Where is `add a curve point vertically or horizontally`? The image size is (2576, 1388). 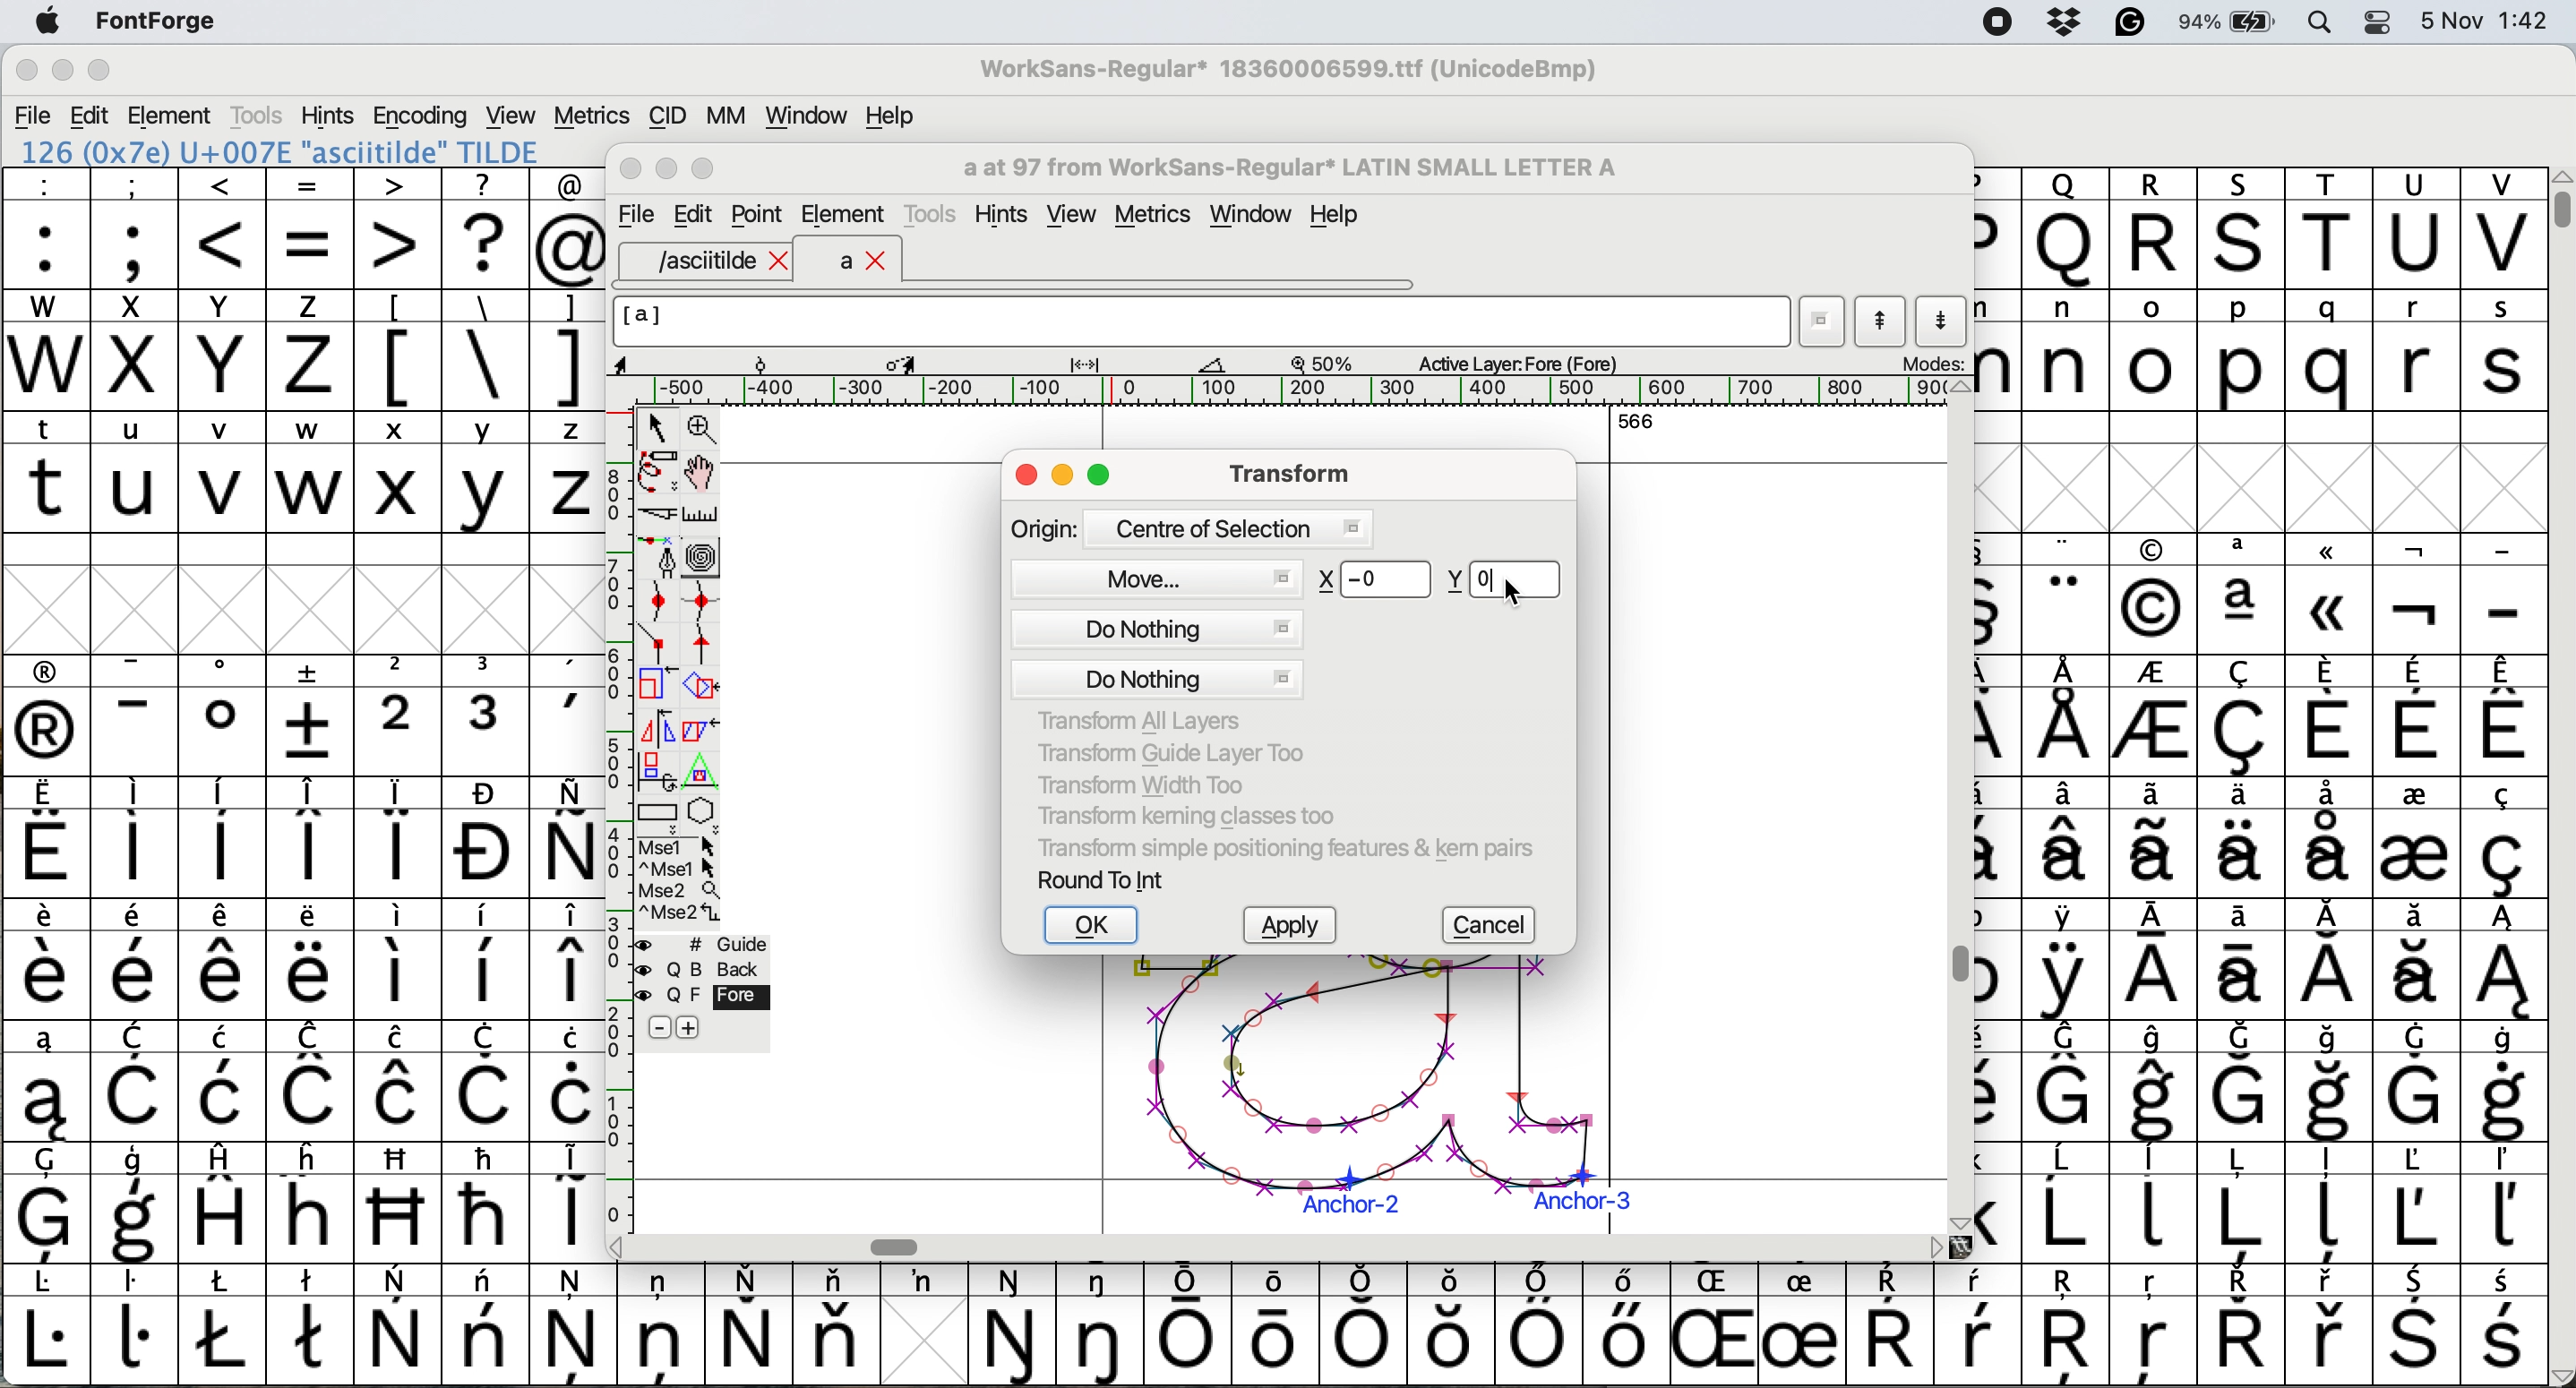 add a curve point vertically or horizontally is located at coordinates (707, 601).